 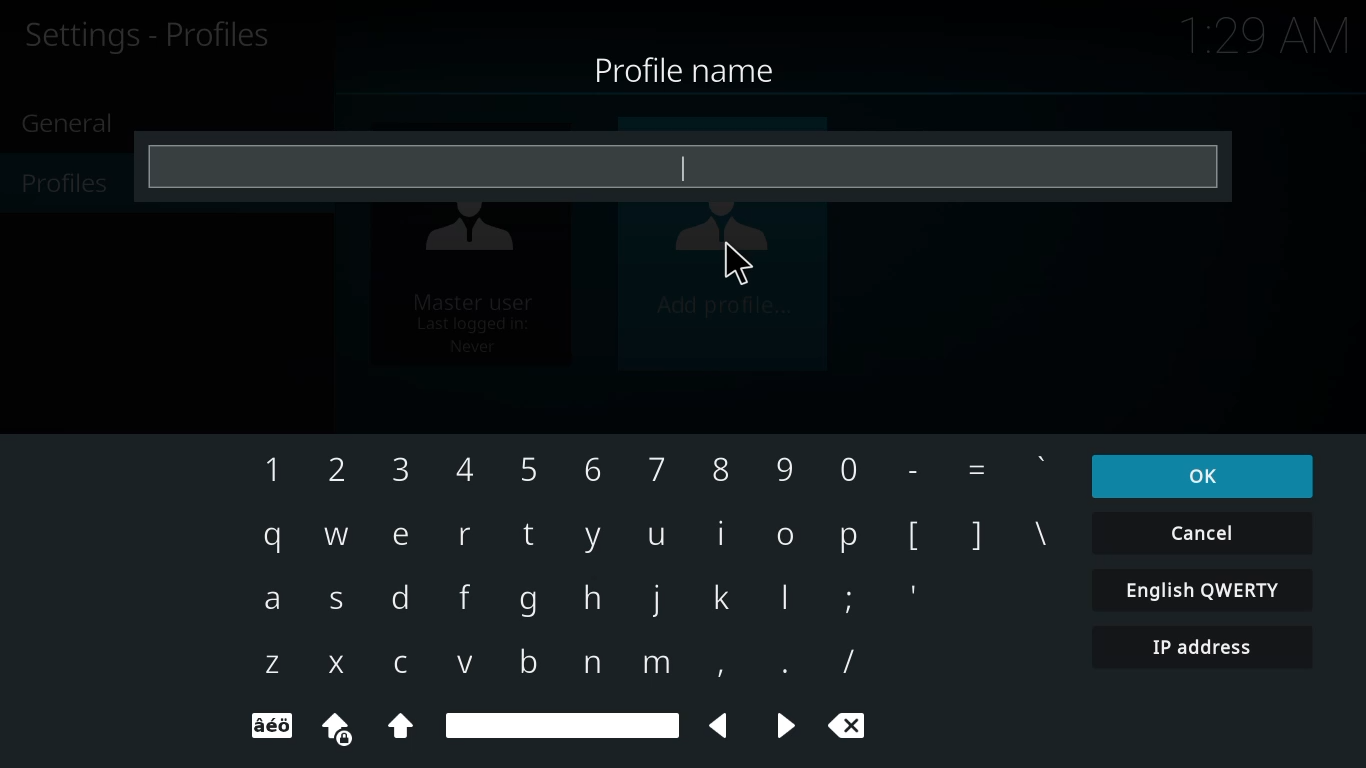 I want to click on 2, so click(x=335, y=474).